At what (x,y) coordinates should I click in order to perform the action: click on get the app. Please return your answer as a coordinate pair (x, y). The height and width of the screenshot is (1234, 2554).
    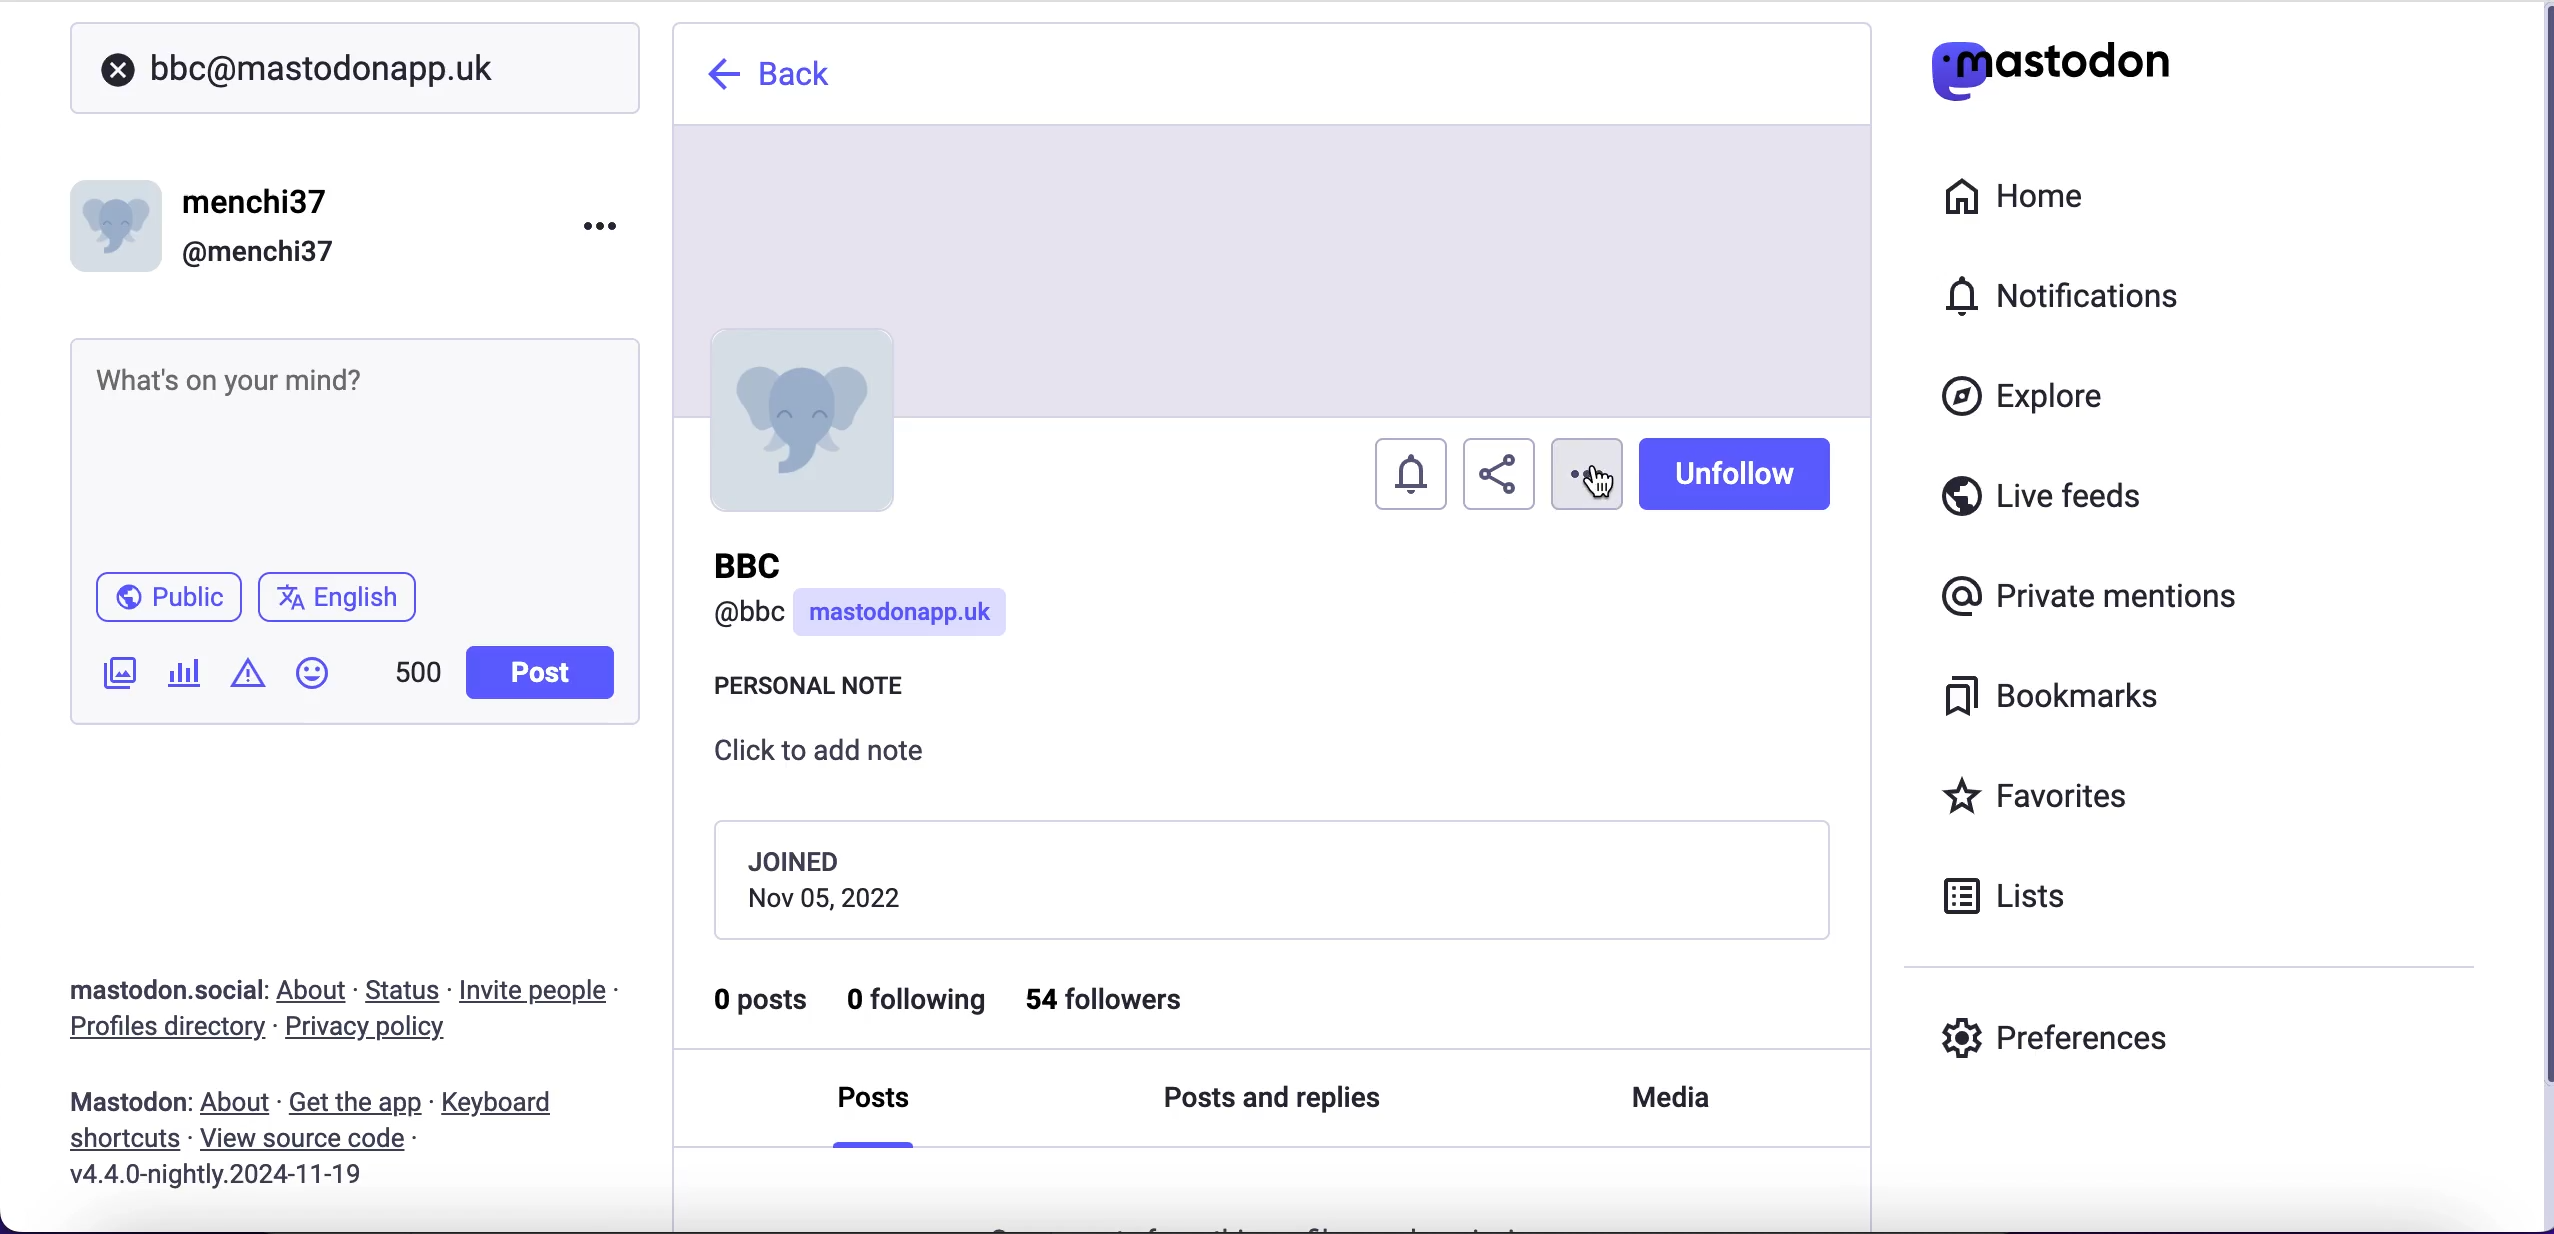
    Looking at the image, I should click on (353, 1102).